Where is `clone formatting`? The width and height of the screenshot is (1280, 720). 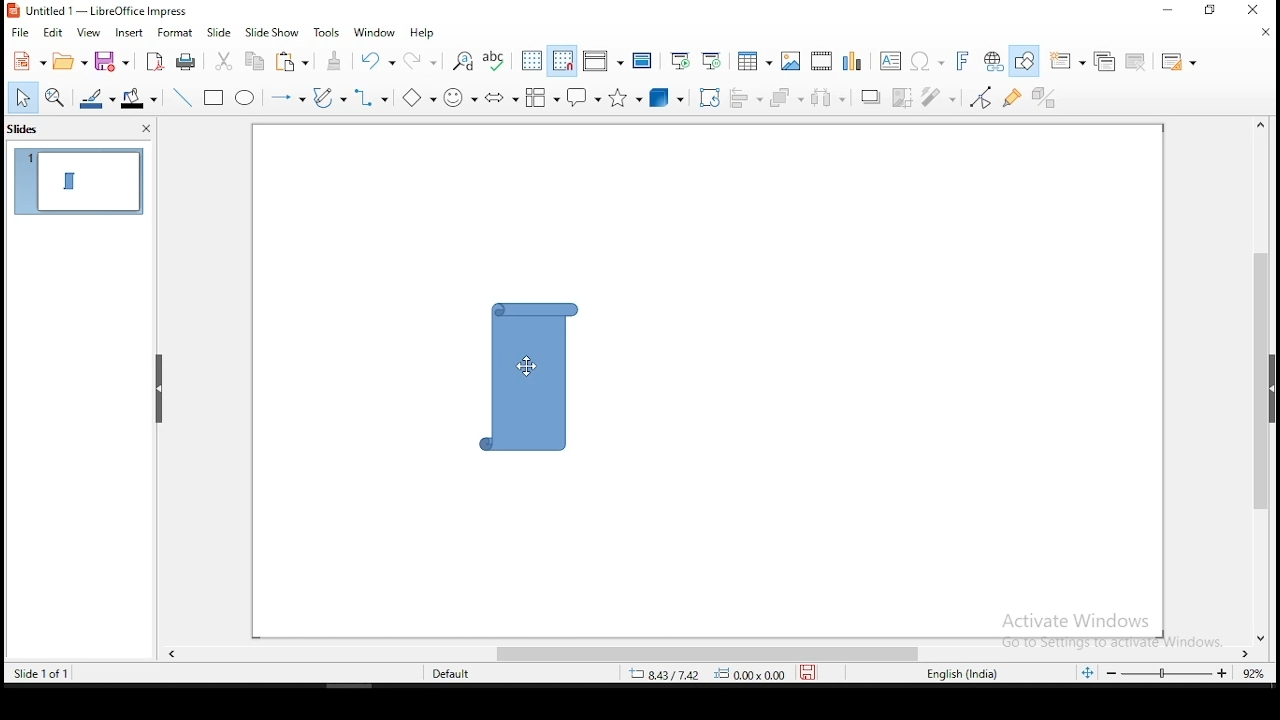
clone formatting is located at coordinates (333, 59).